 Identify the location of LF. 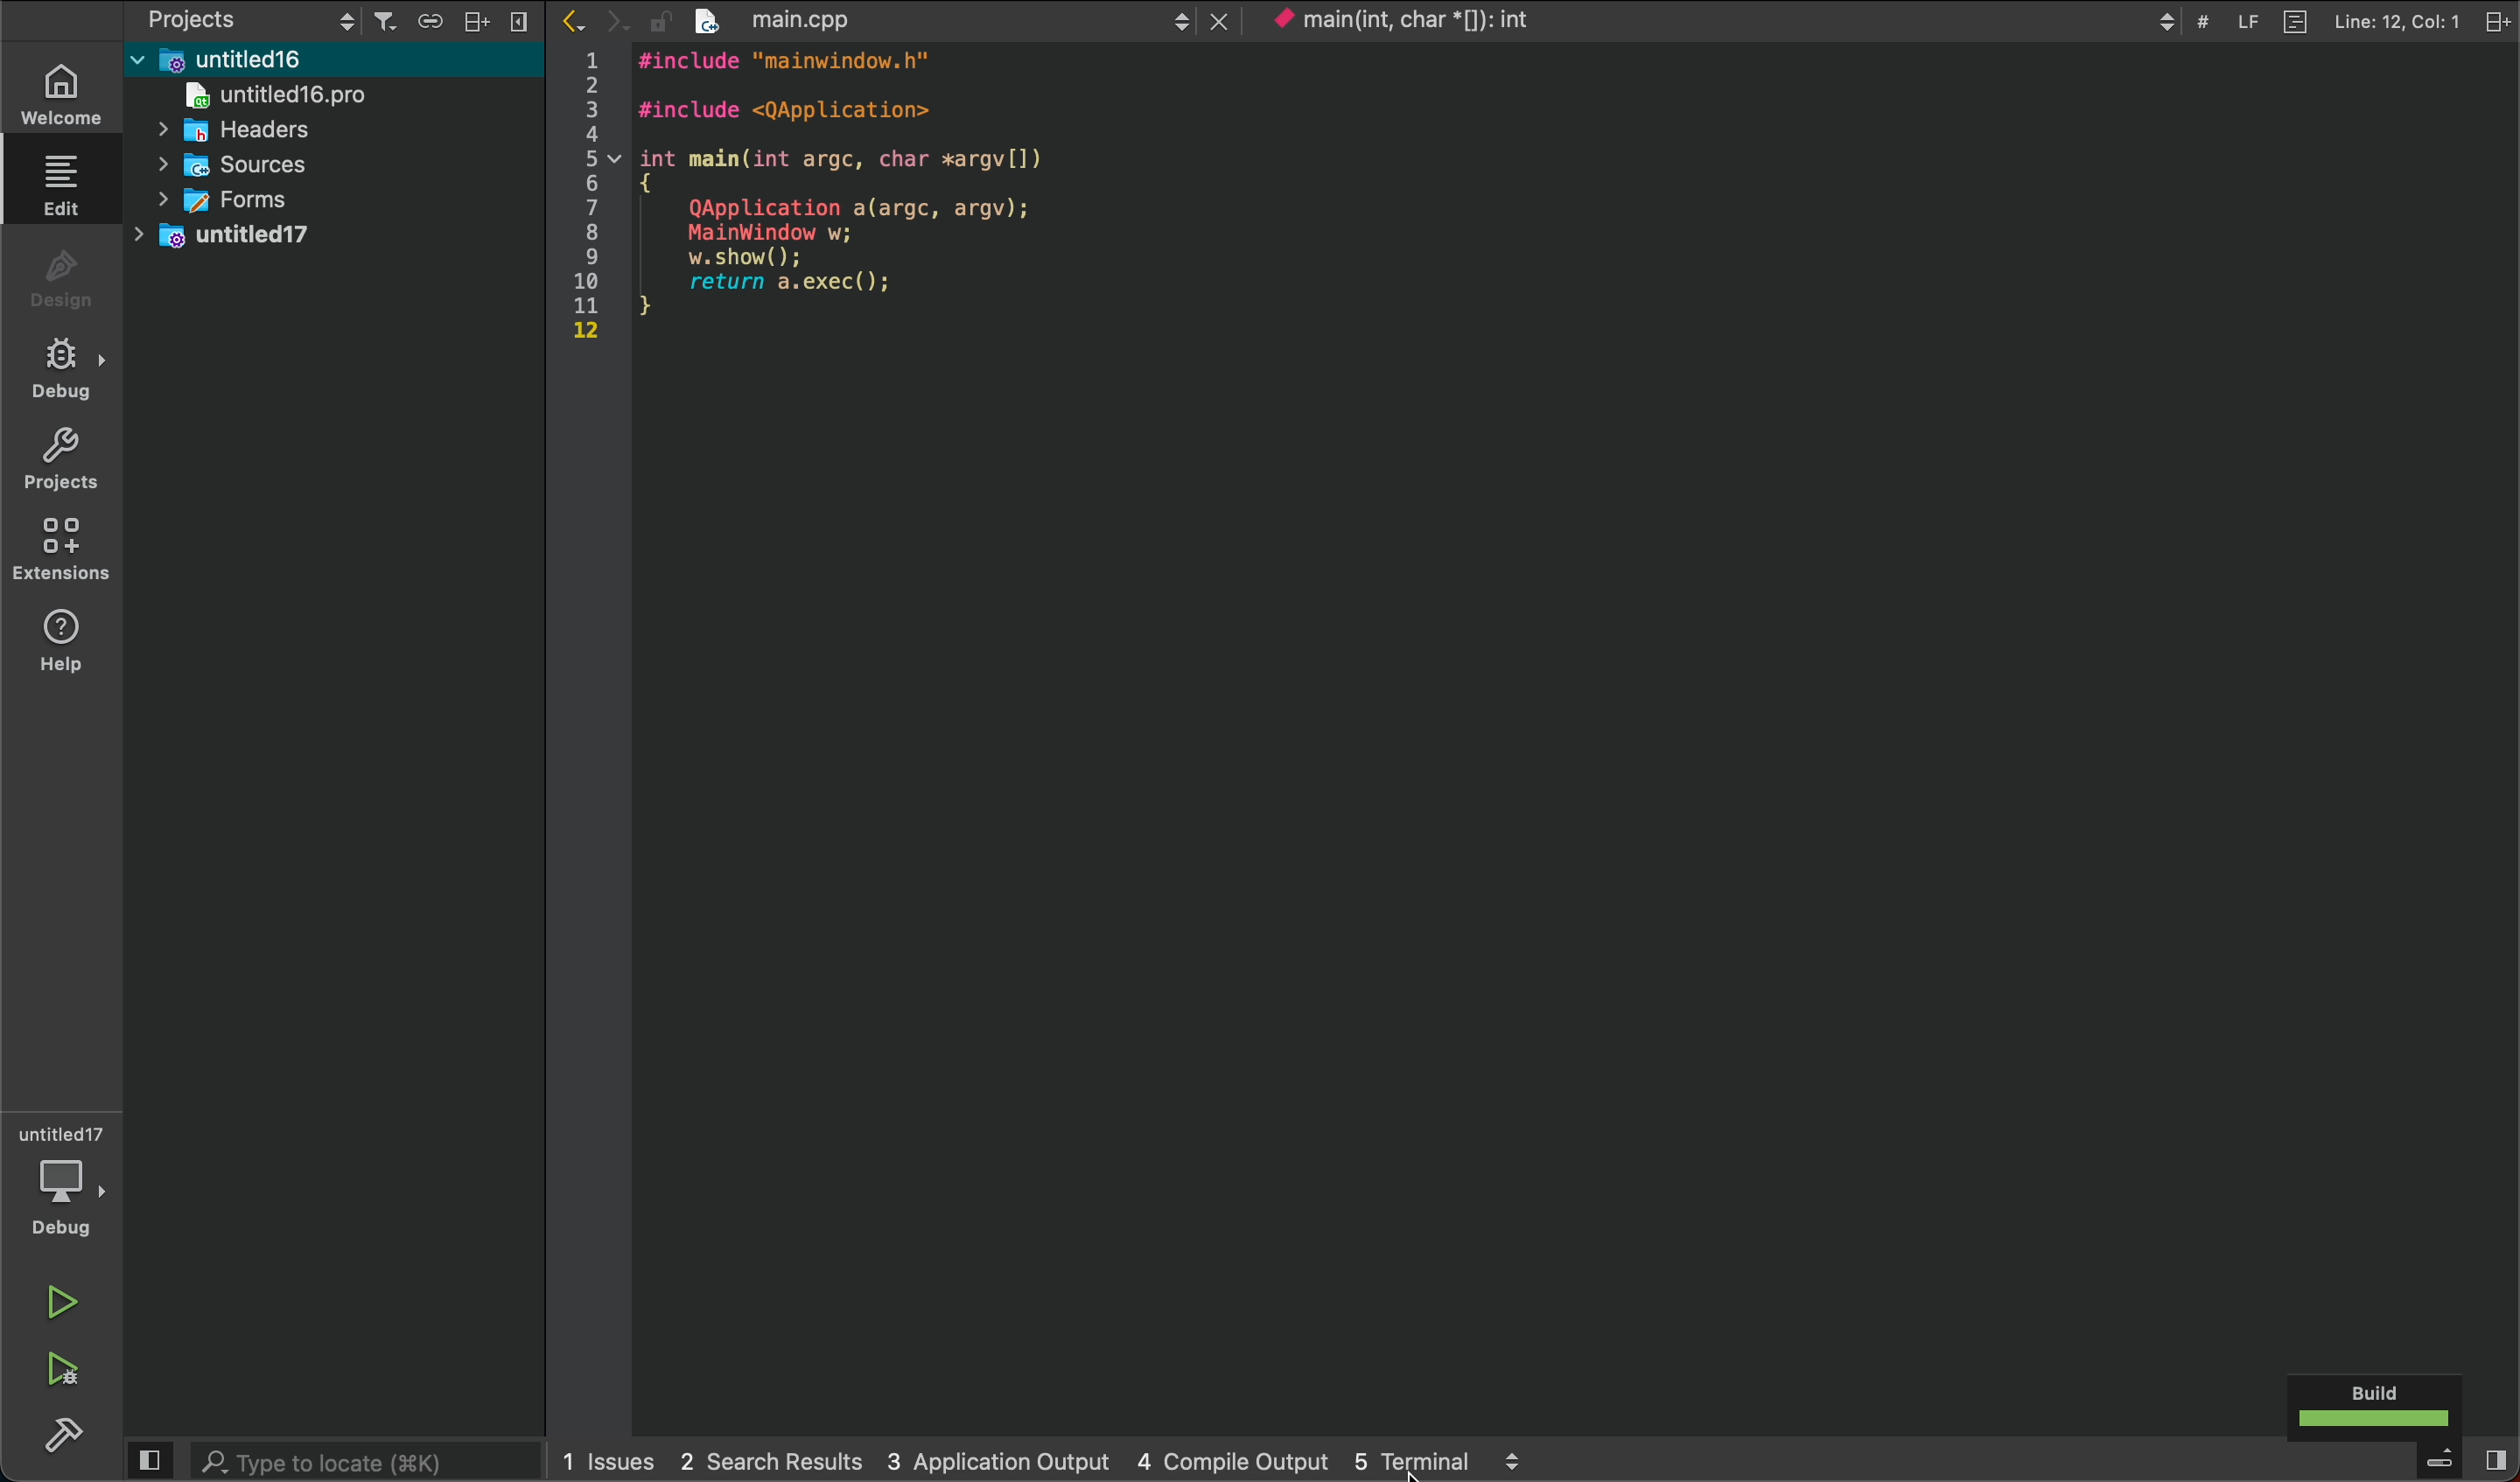
(2252, 22).